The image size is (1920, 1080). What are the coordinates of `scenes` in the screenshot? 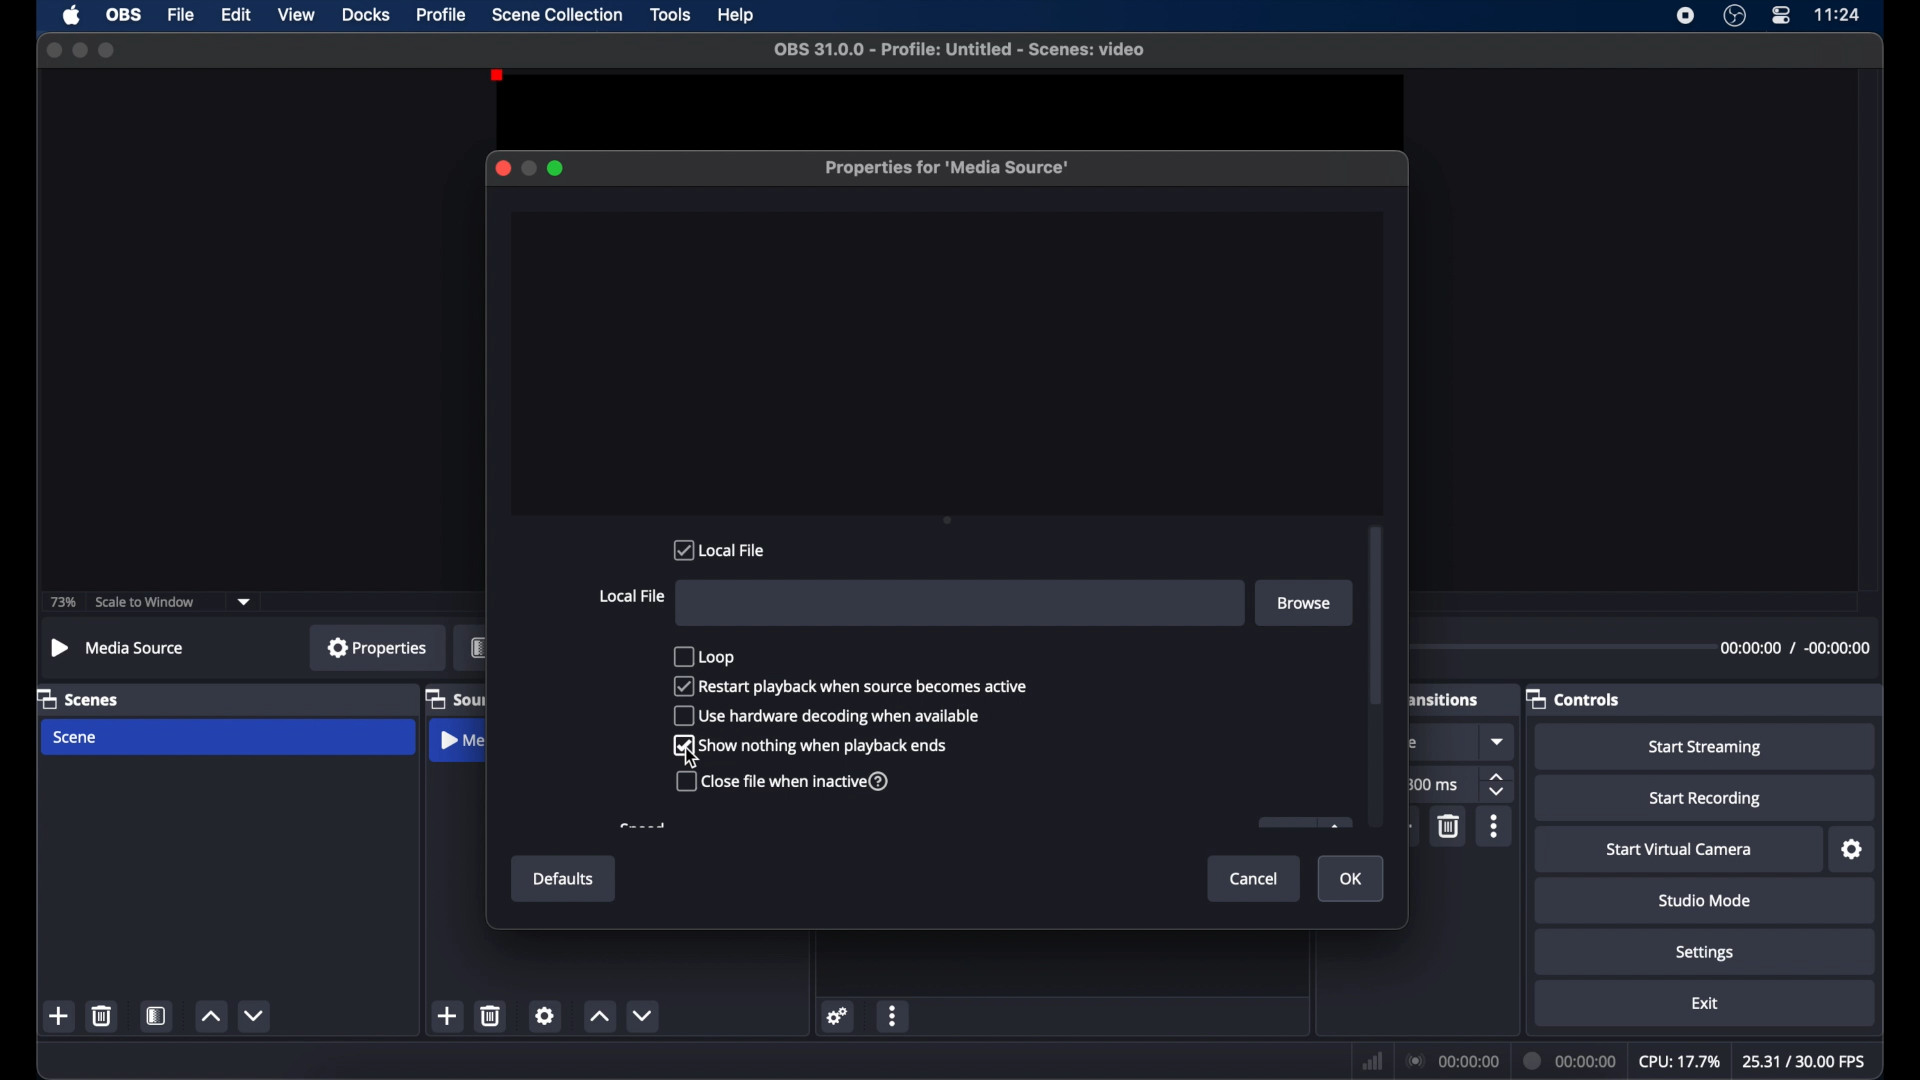 It's located at (80, 698).